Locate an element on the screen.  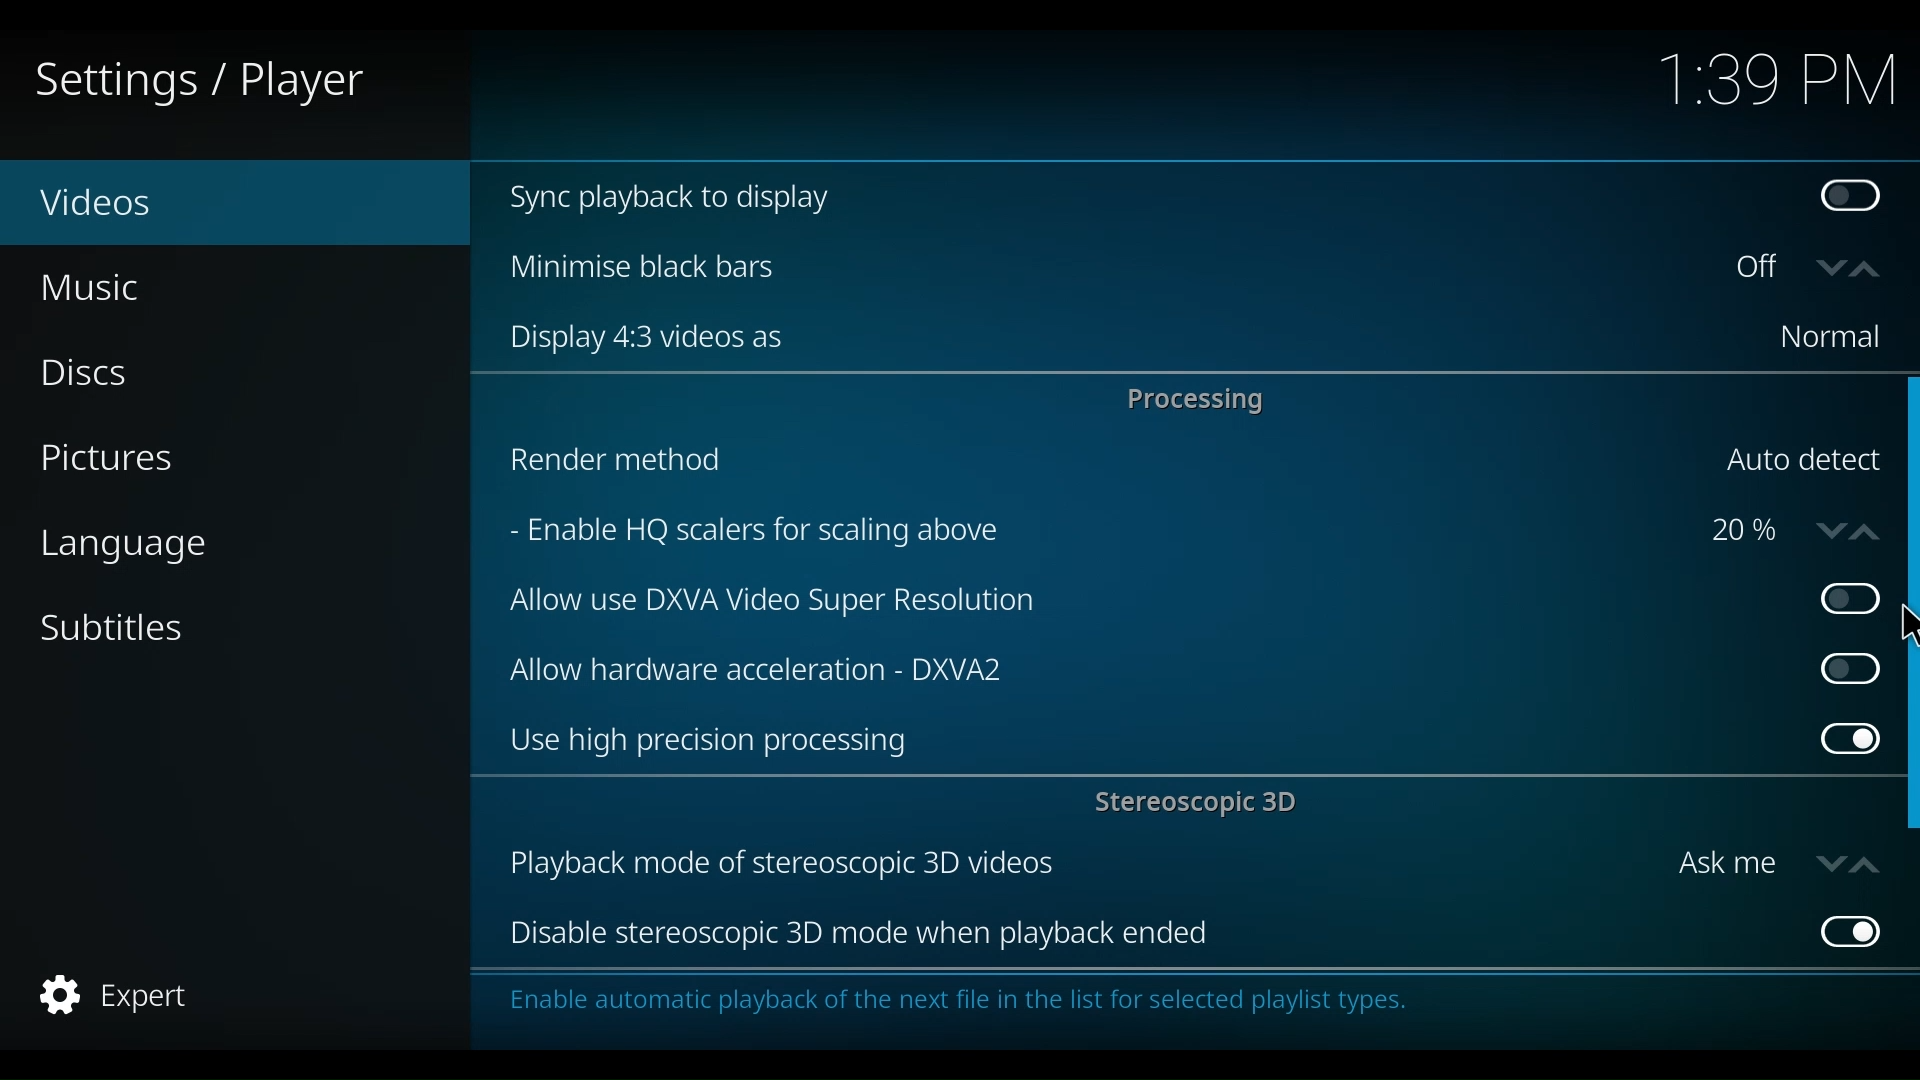
Normal is located at coordinates (1828, 338).